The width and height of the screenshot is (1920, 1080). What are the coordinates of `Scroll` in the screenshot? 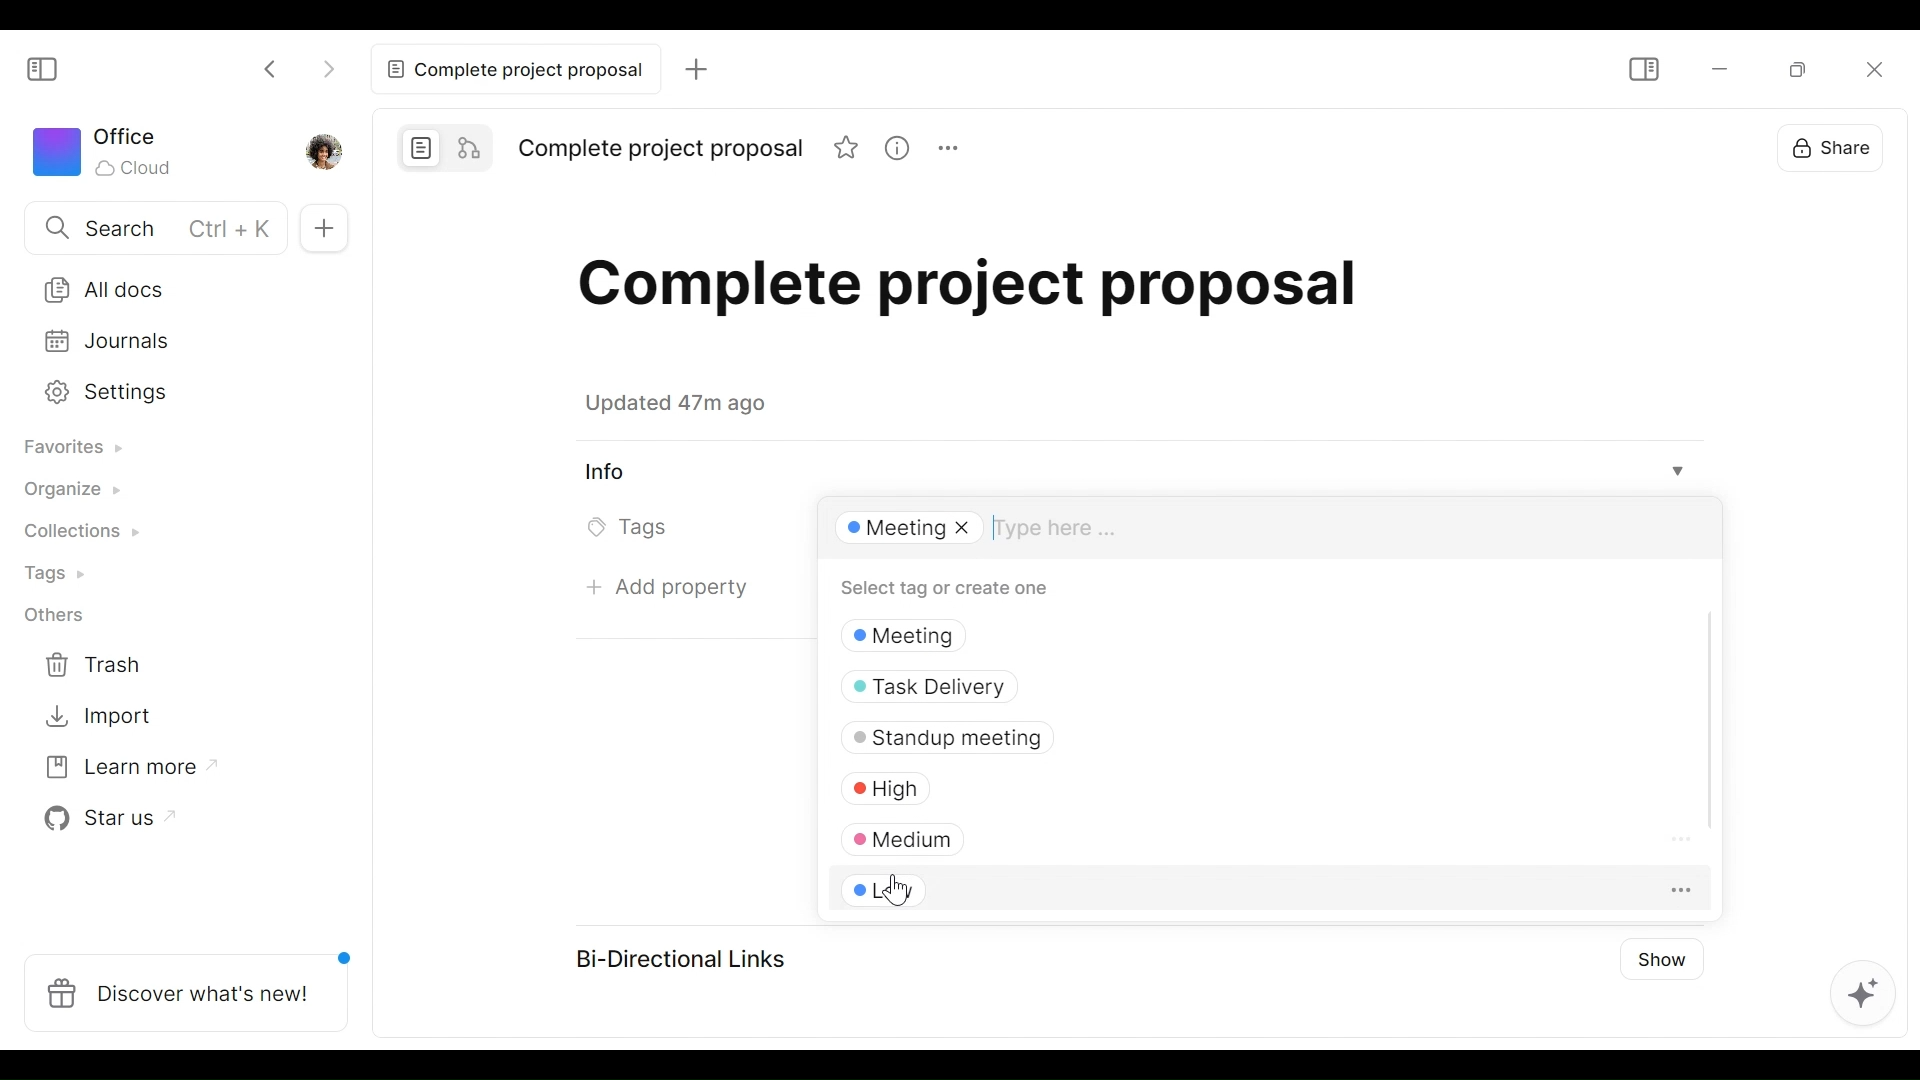 It's located at (1708, 717).